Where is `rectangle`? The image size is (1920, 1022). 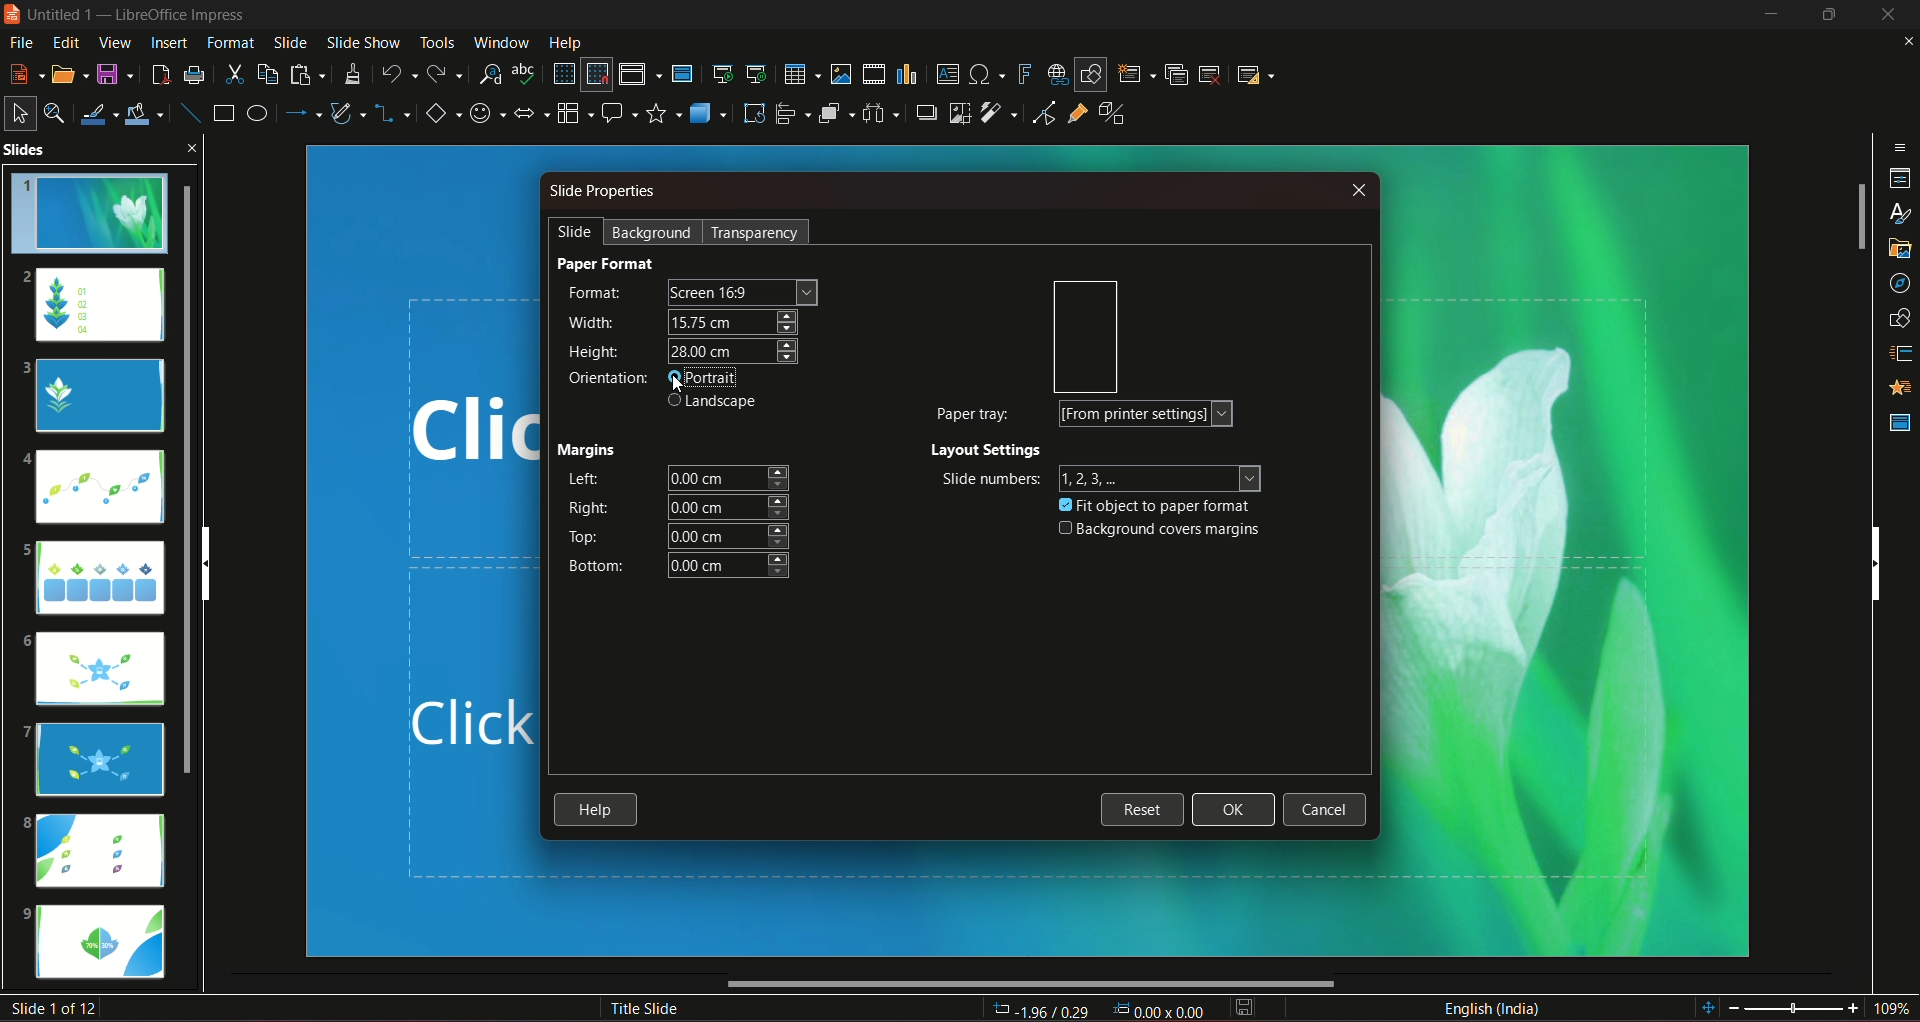 rectangle is located at coordinates (221, 114).